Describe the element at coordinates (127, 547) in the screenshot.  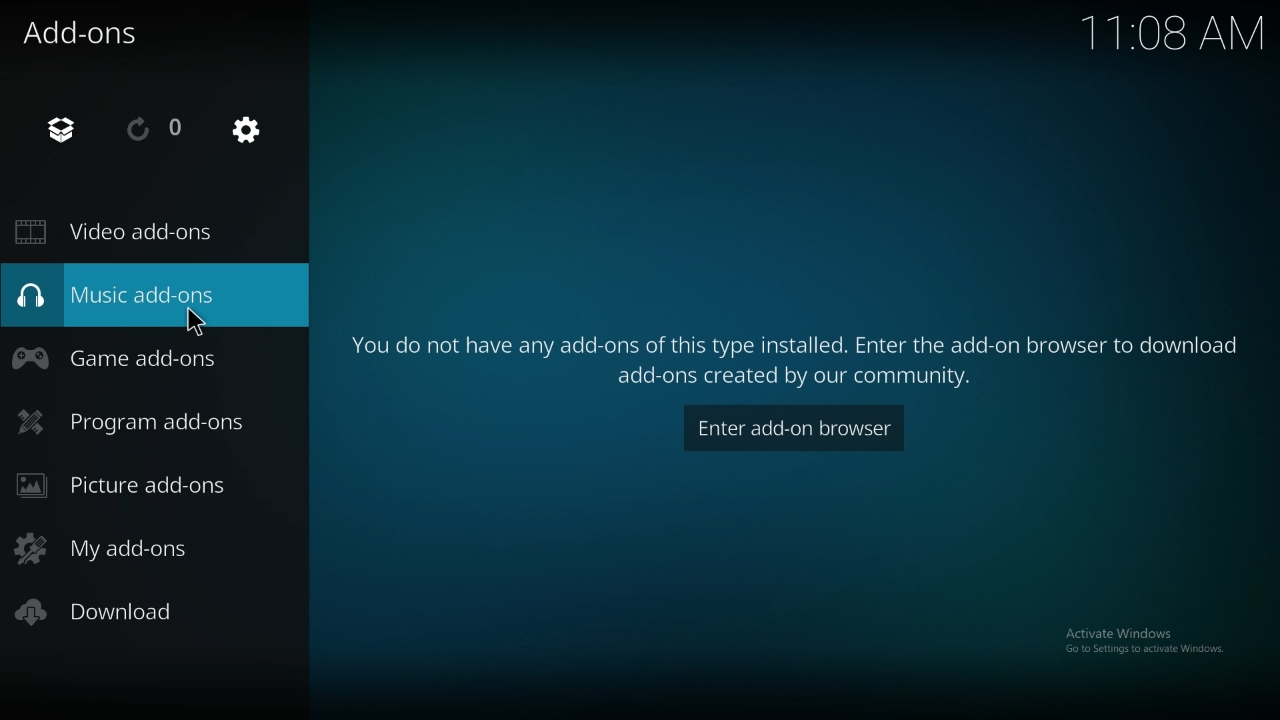
I see `my add ons` at that location.